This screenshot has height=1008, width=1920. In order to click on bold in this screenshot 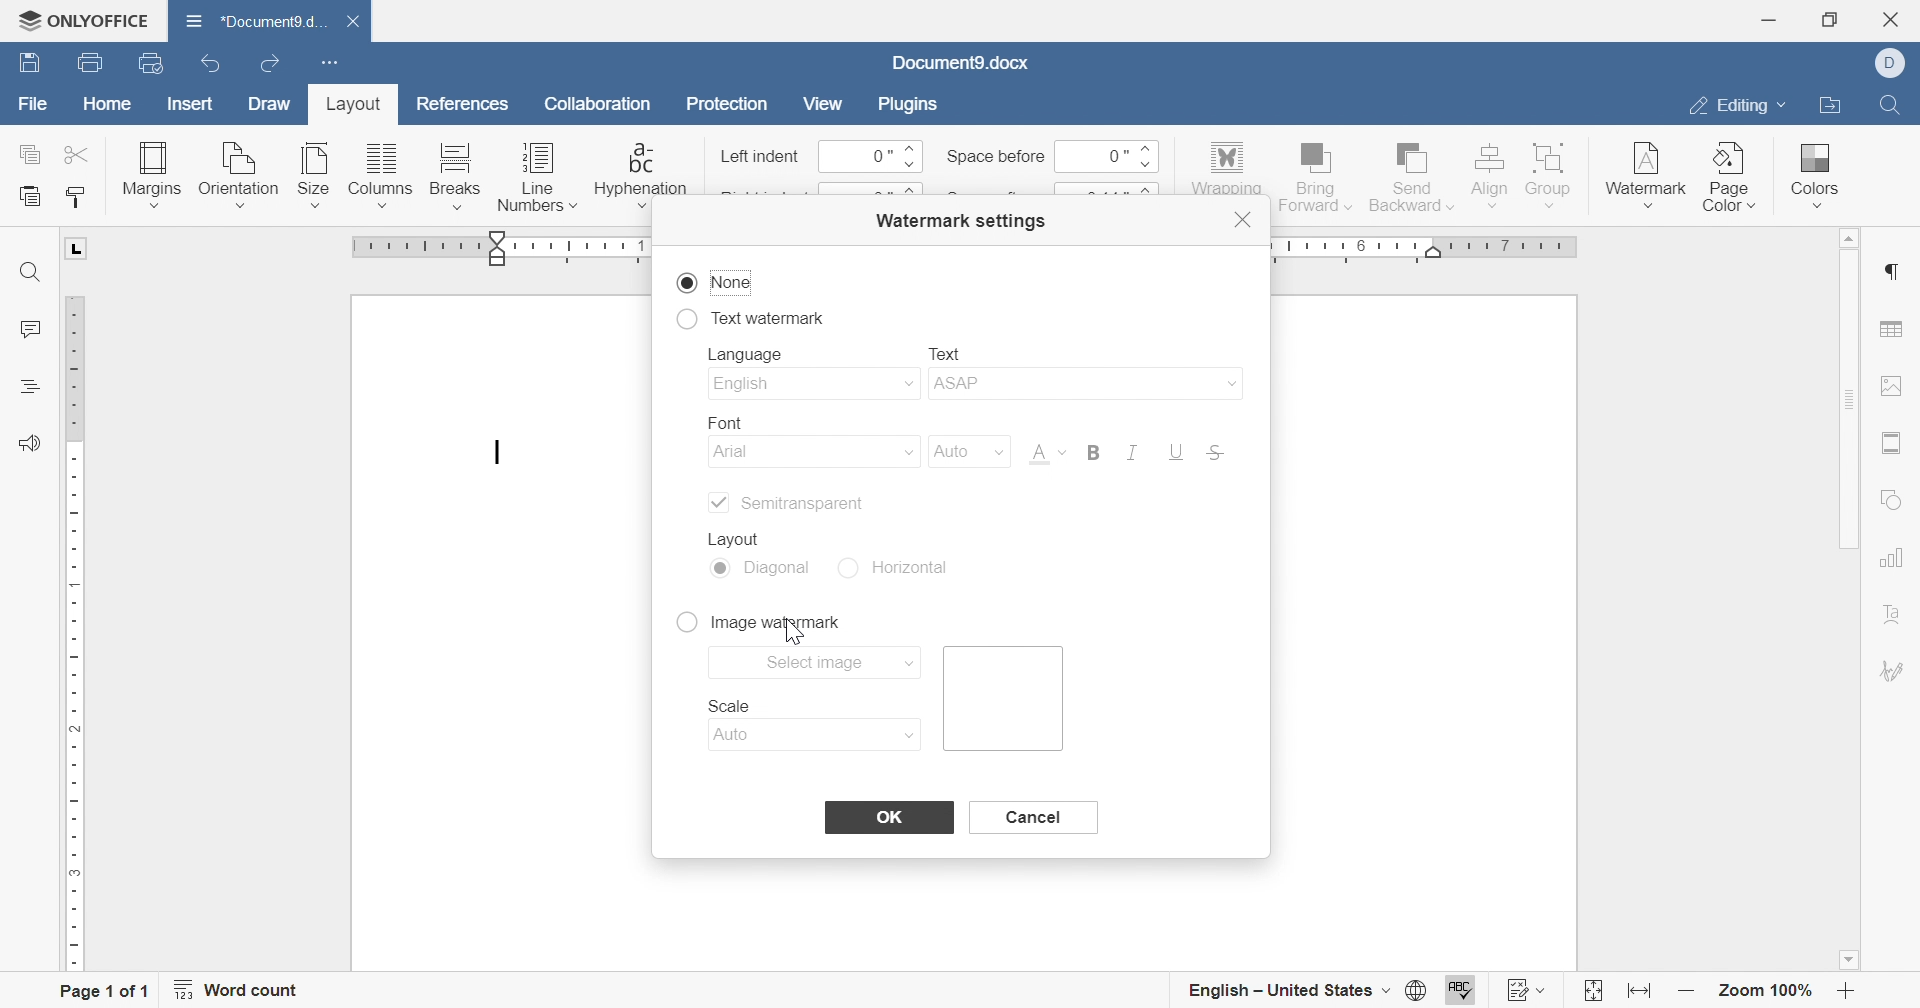, I will do `click(1092, 451)`.